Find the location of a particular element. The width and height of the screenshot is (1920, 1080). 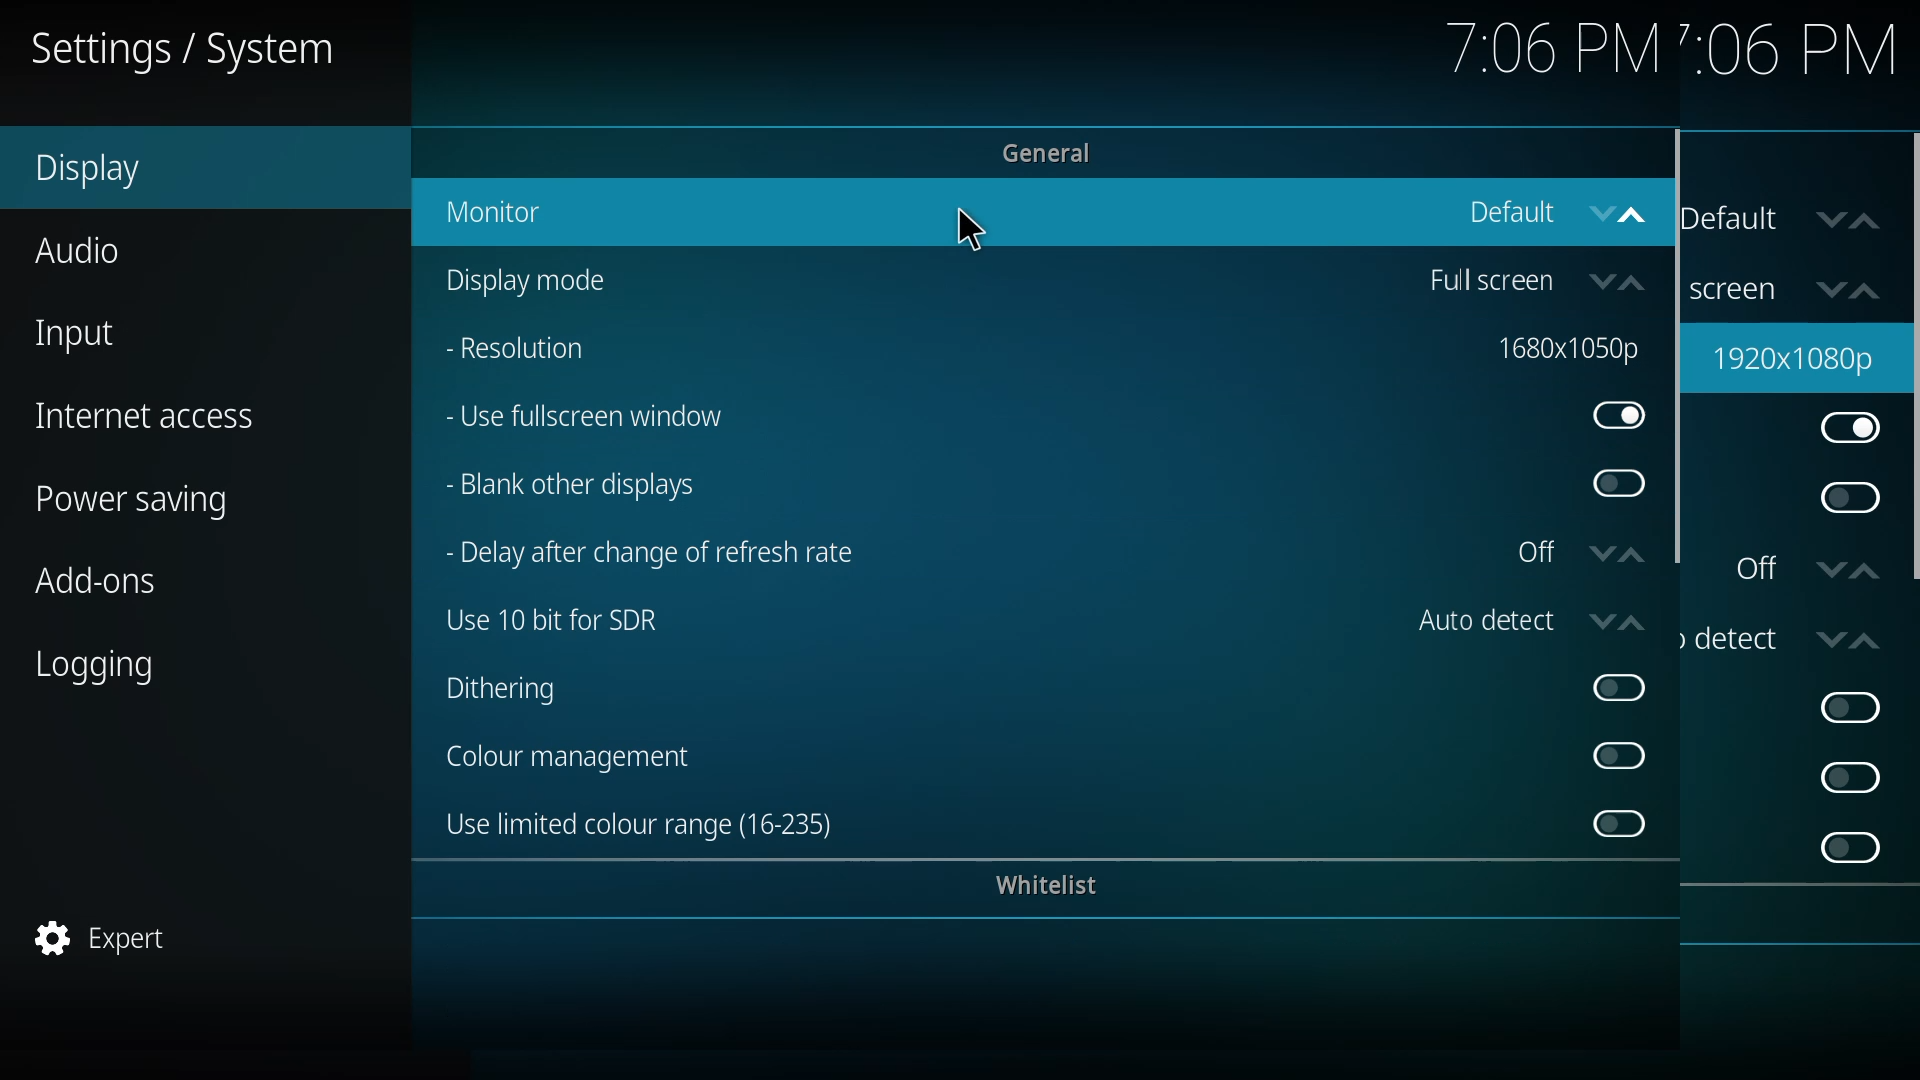

off is located at coordinates (1808, 567).